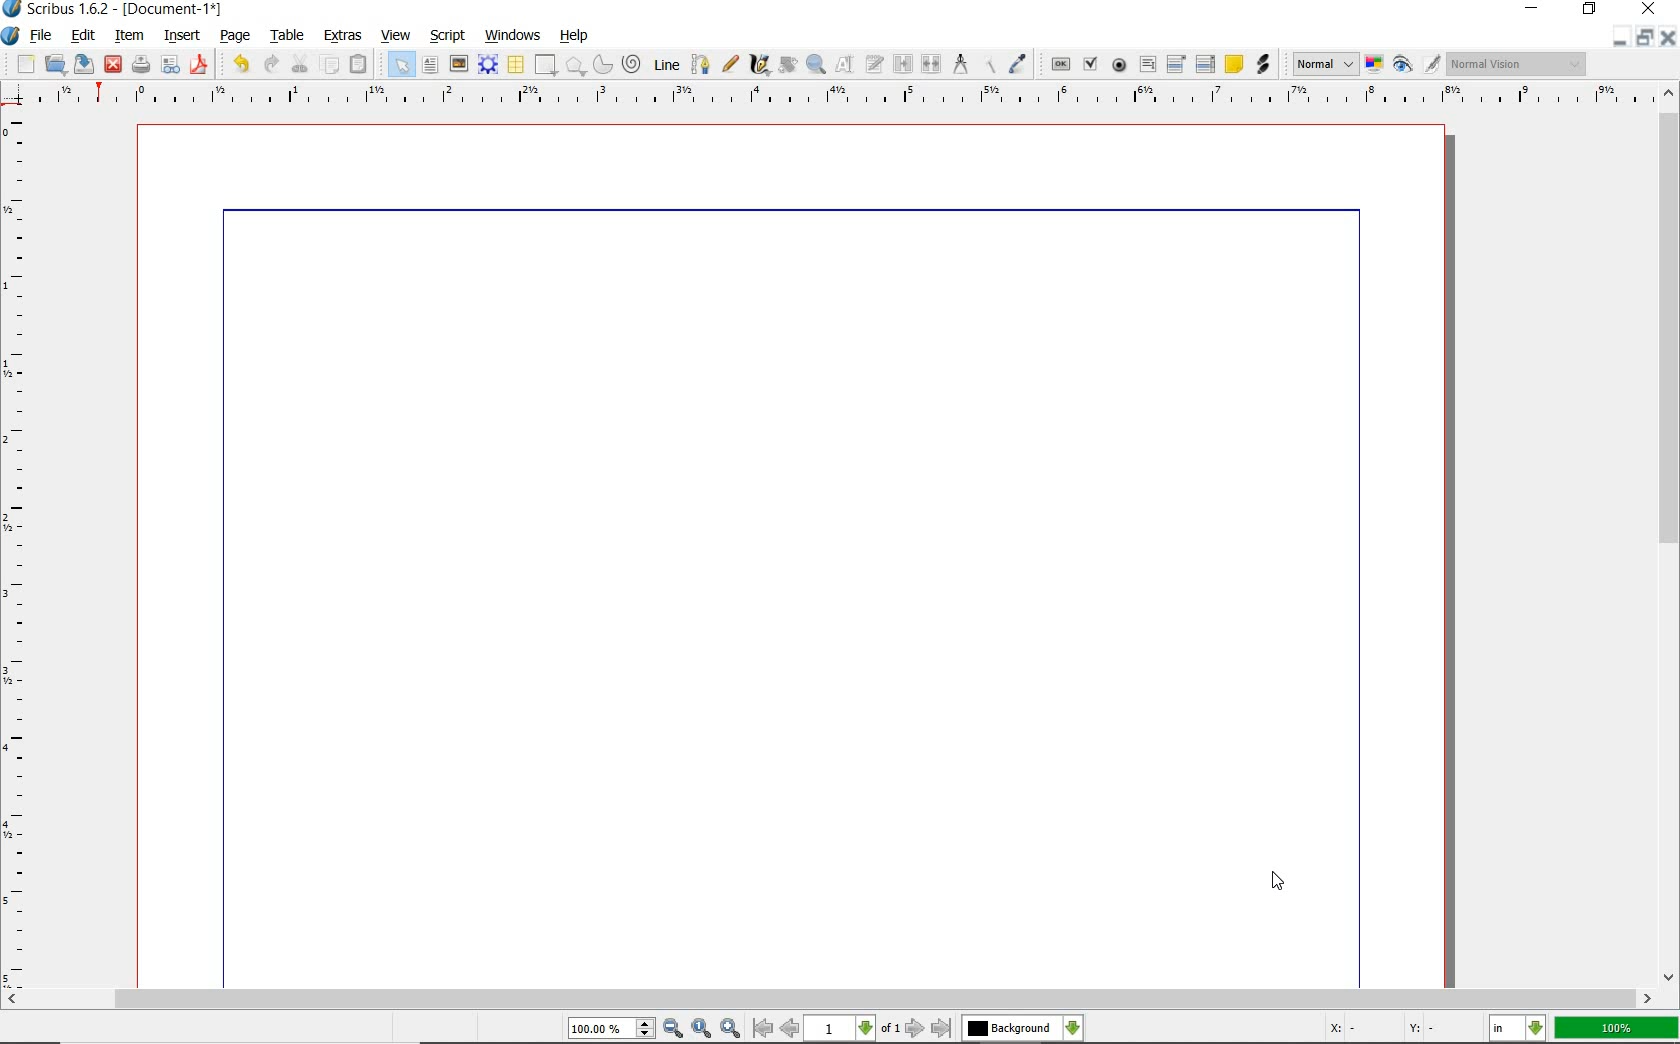 The height and width of the screenshot is (1044, 1680). What do you see at coordinates (1275, 883) in the screenshot?
I see `cursor` at bounding box center [1275, 883].